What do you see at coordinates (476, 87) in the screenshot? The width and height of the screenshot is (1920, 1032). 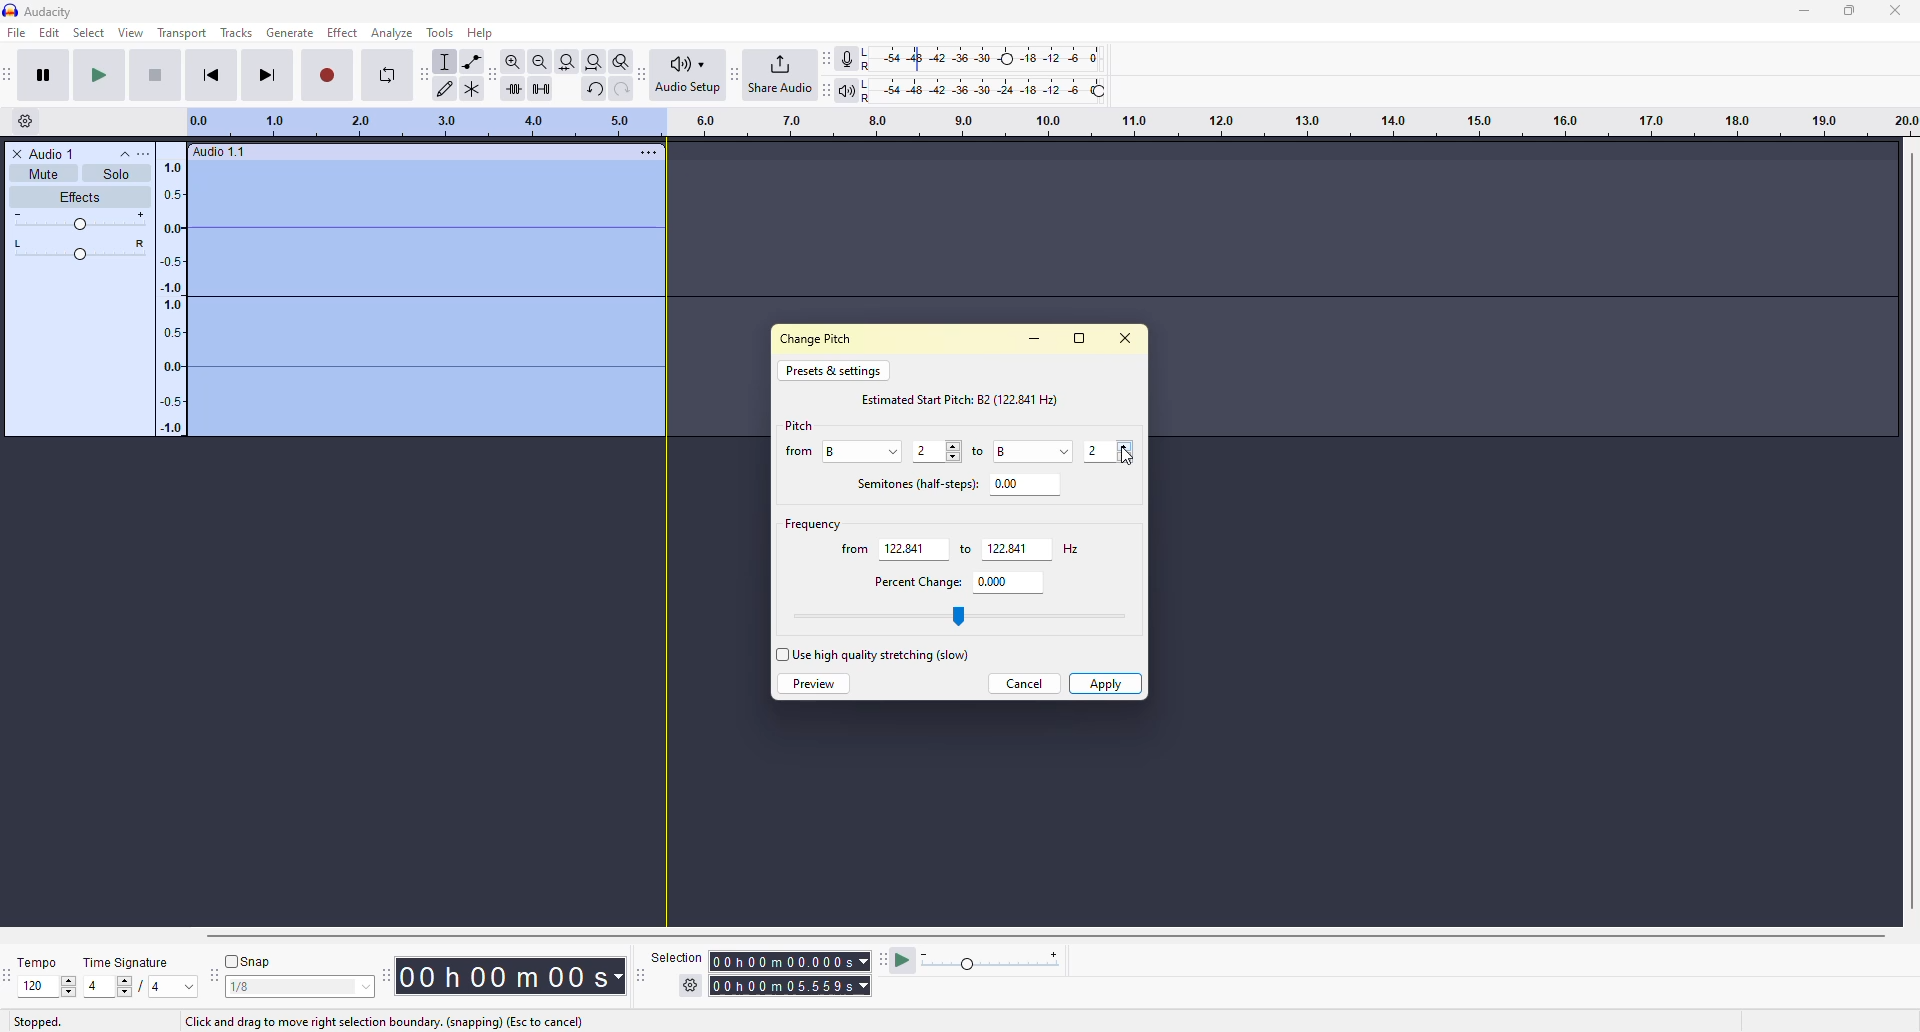 I see `multi tool` at bounding box center [476, 87].